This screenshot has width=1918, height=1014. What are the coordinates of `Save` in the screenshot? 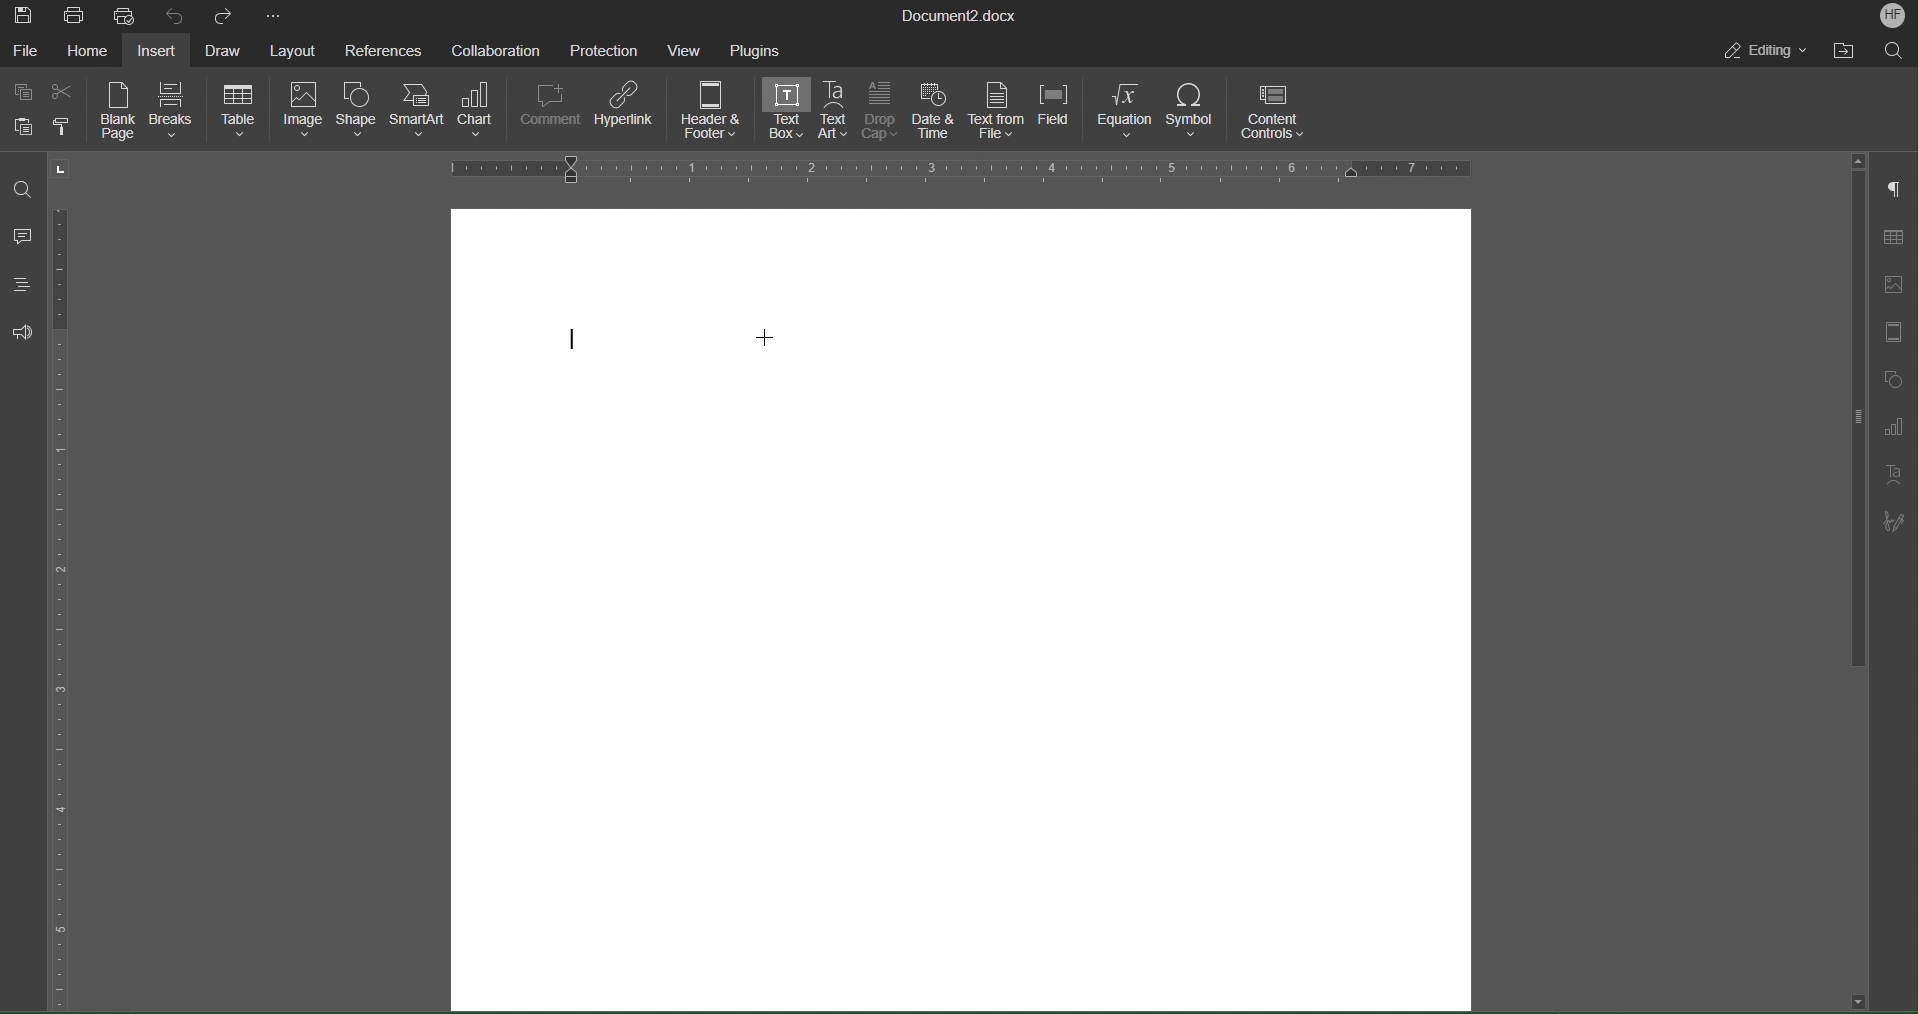 It's located at (26, 14).